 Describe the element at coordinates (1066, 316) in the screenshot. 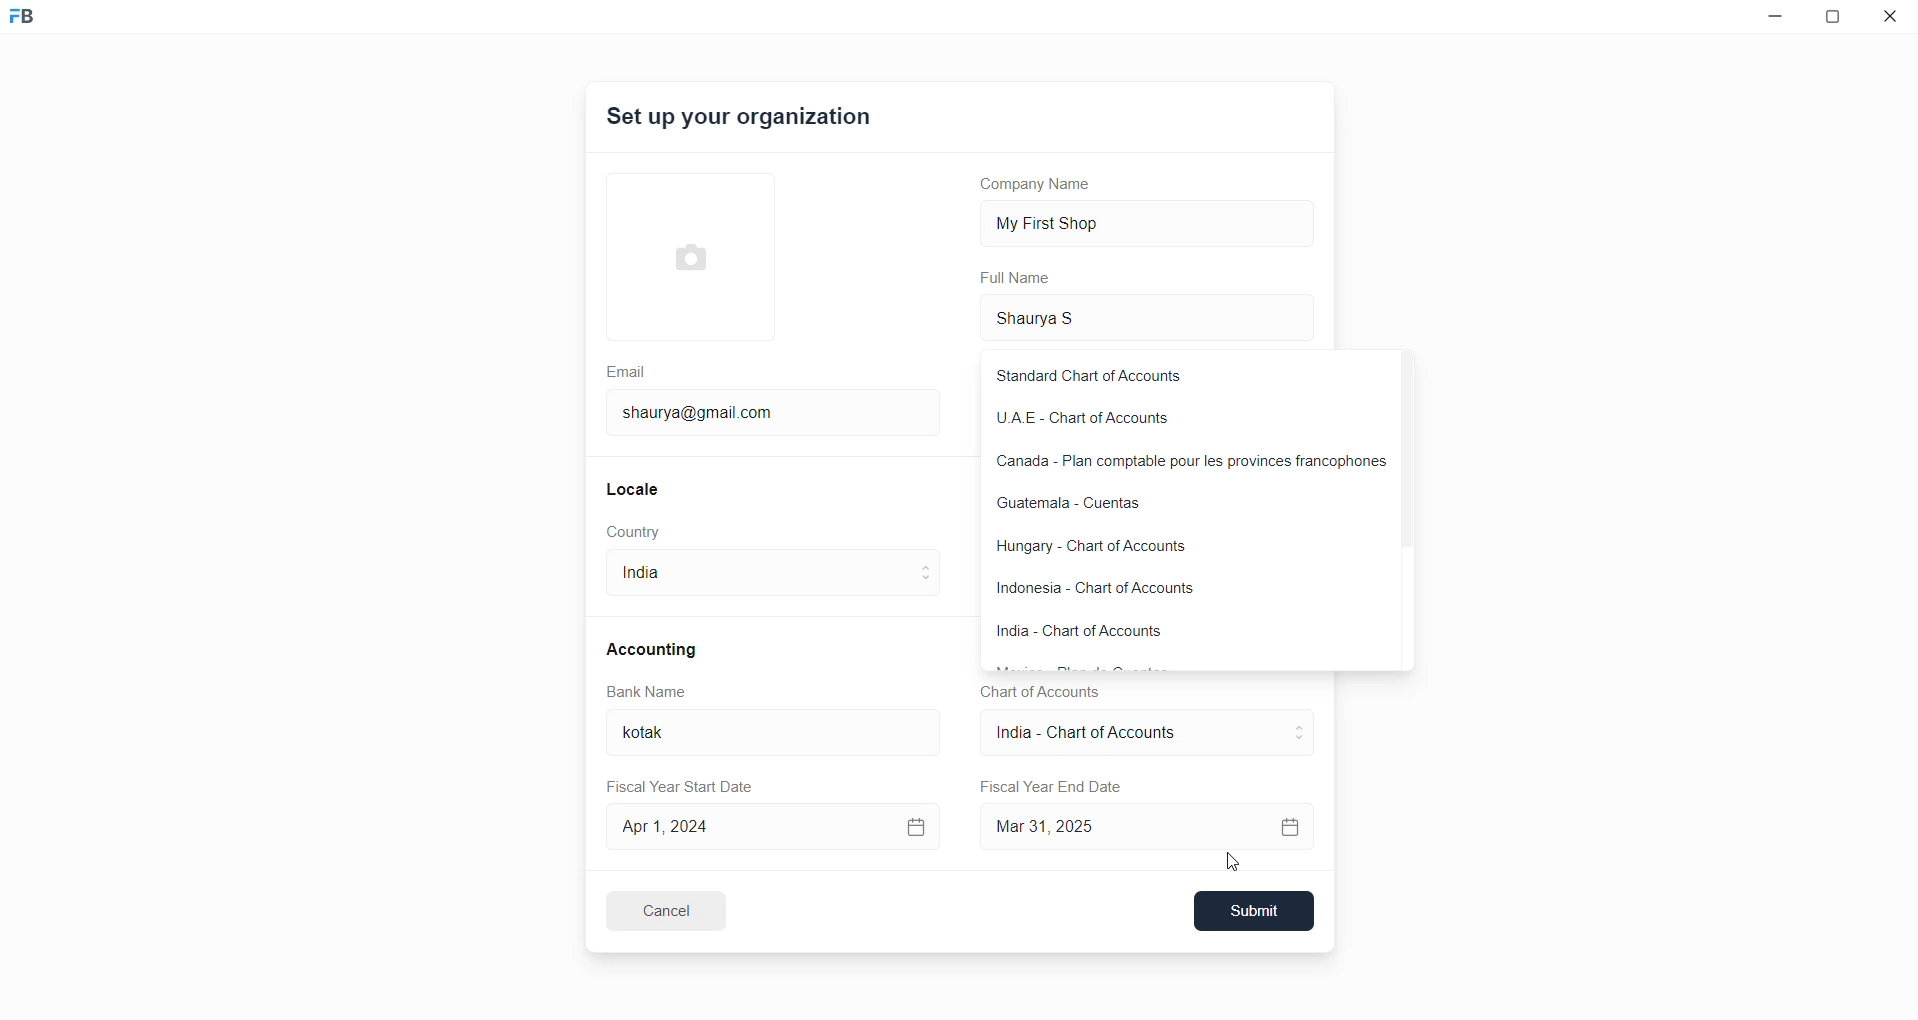

I see `Shaurya S` at that location.